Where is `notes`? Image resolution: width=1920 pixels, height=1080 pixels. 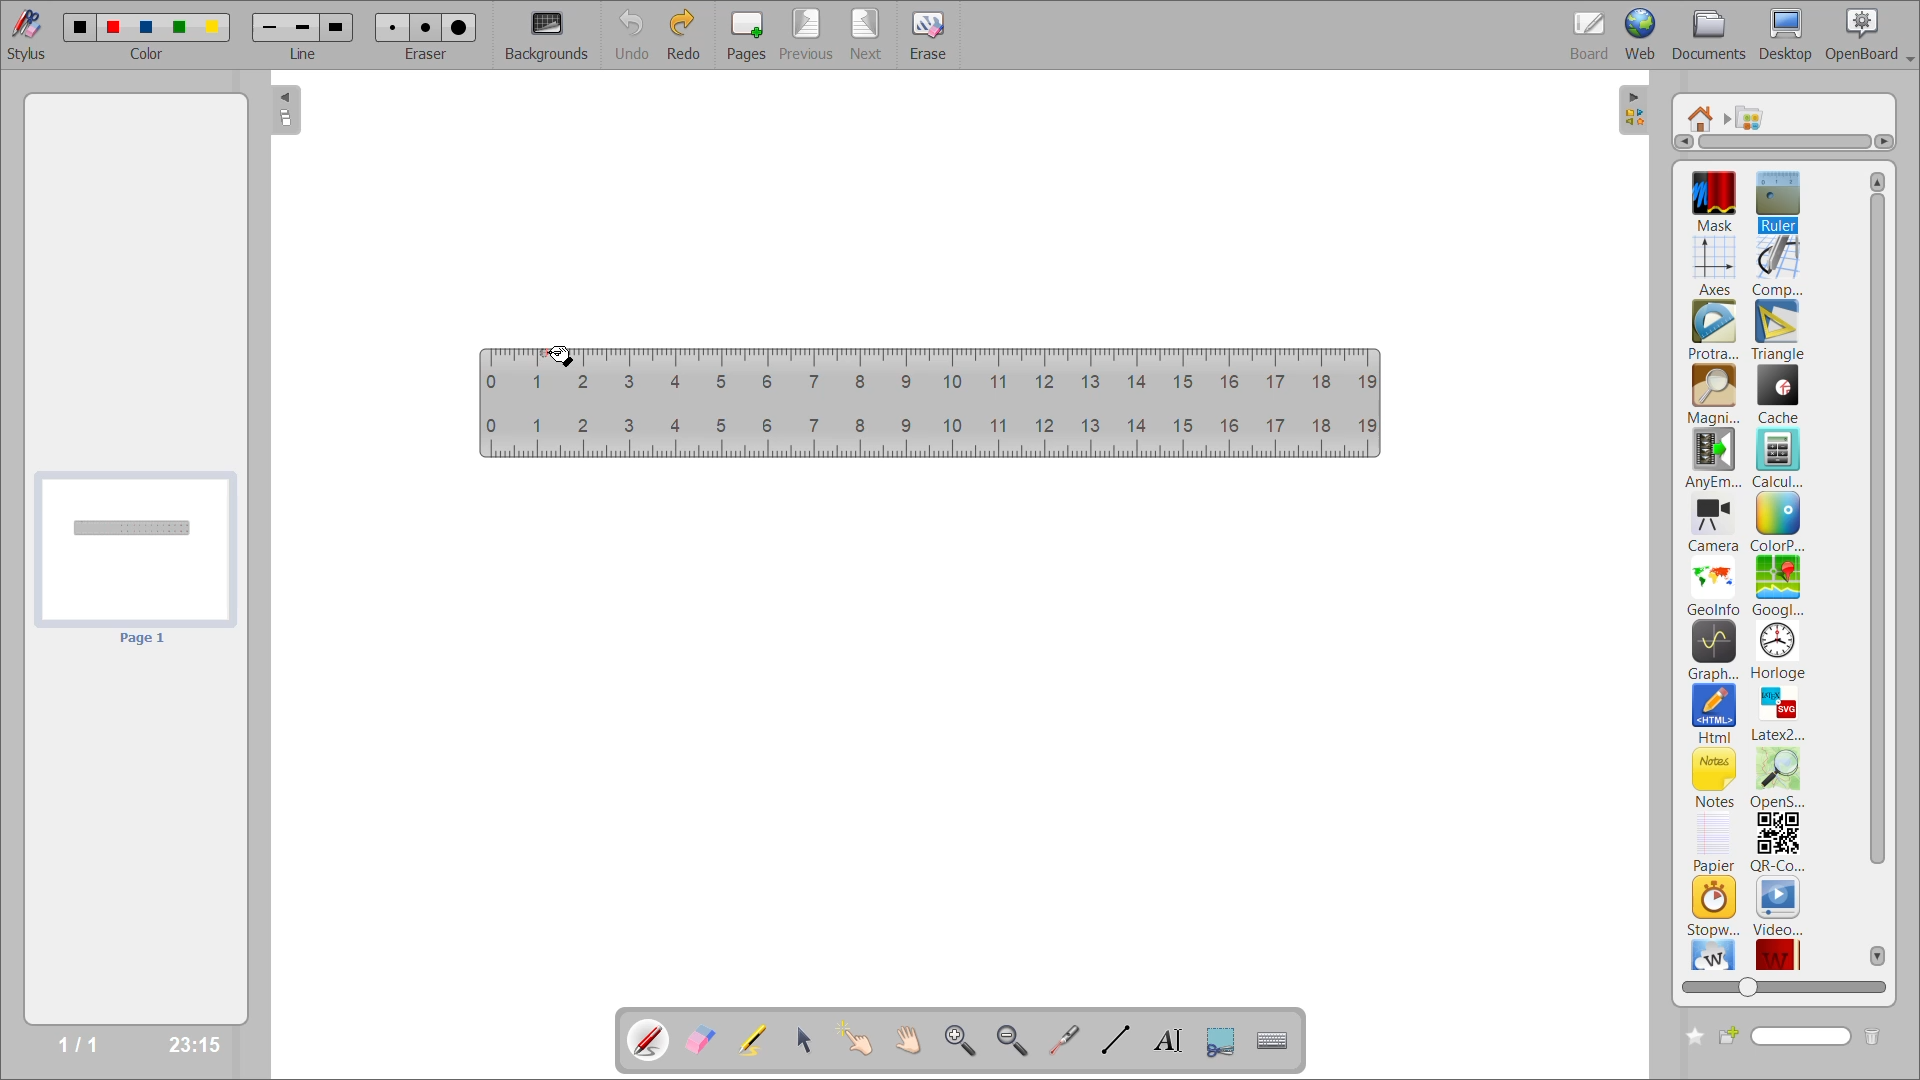
notes is located at coordinates (1715, 777).